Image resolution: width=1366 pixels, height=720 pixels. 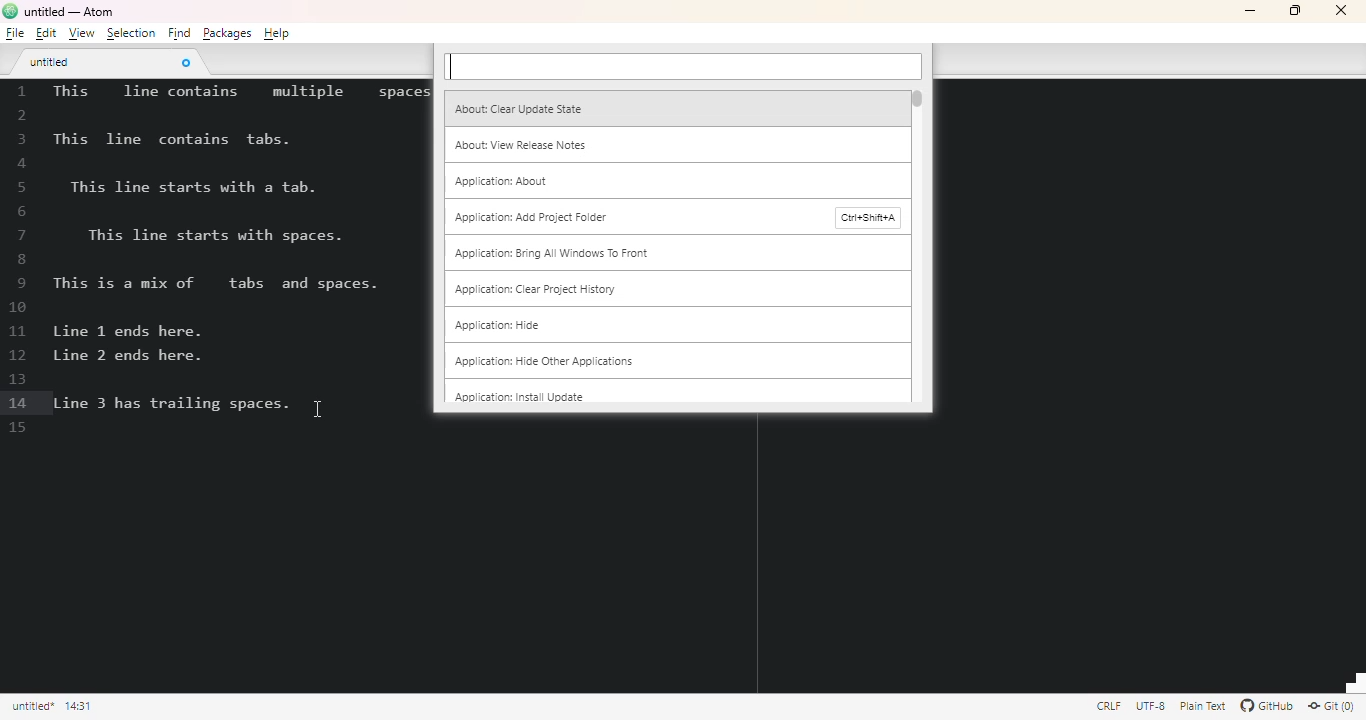 I want to click on application: hide other applications, so click(x=544, y=362).